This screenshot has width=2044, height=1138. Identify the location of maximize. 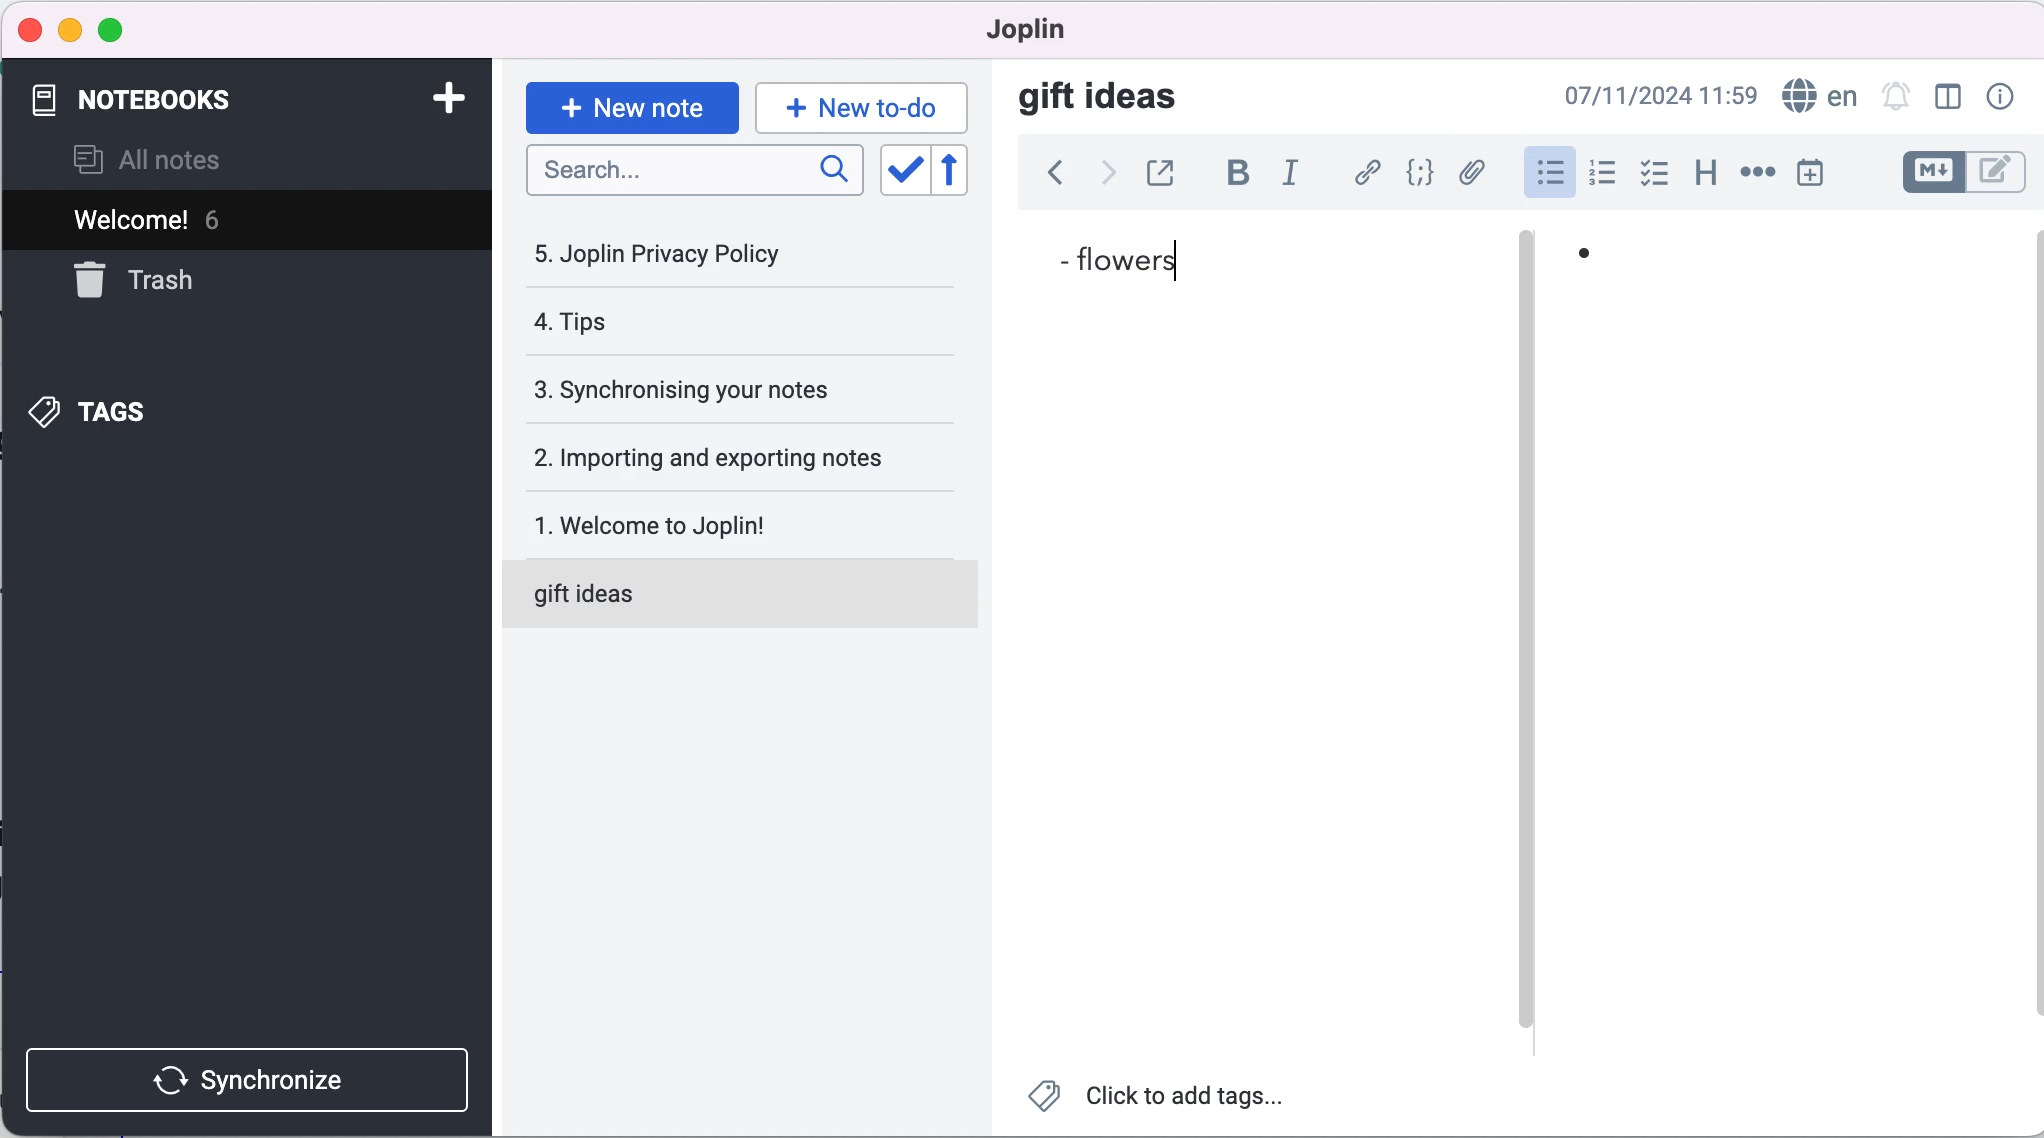
(121, 28).